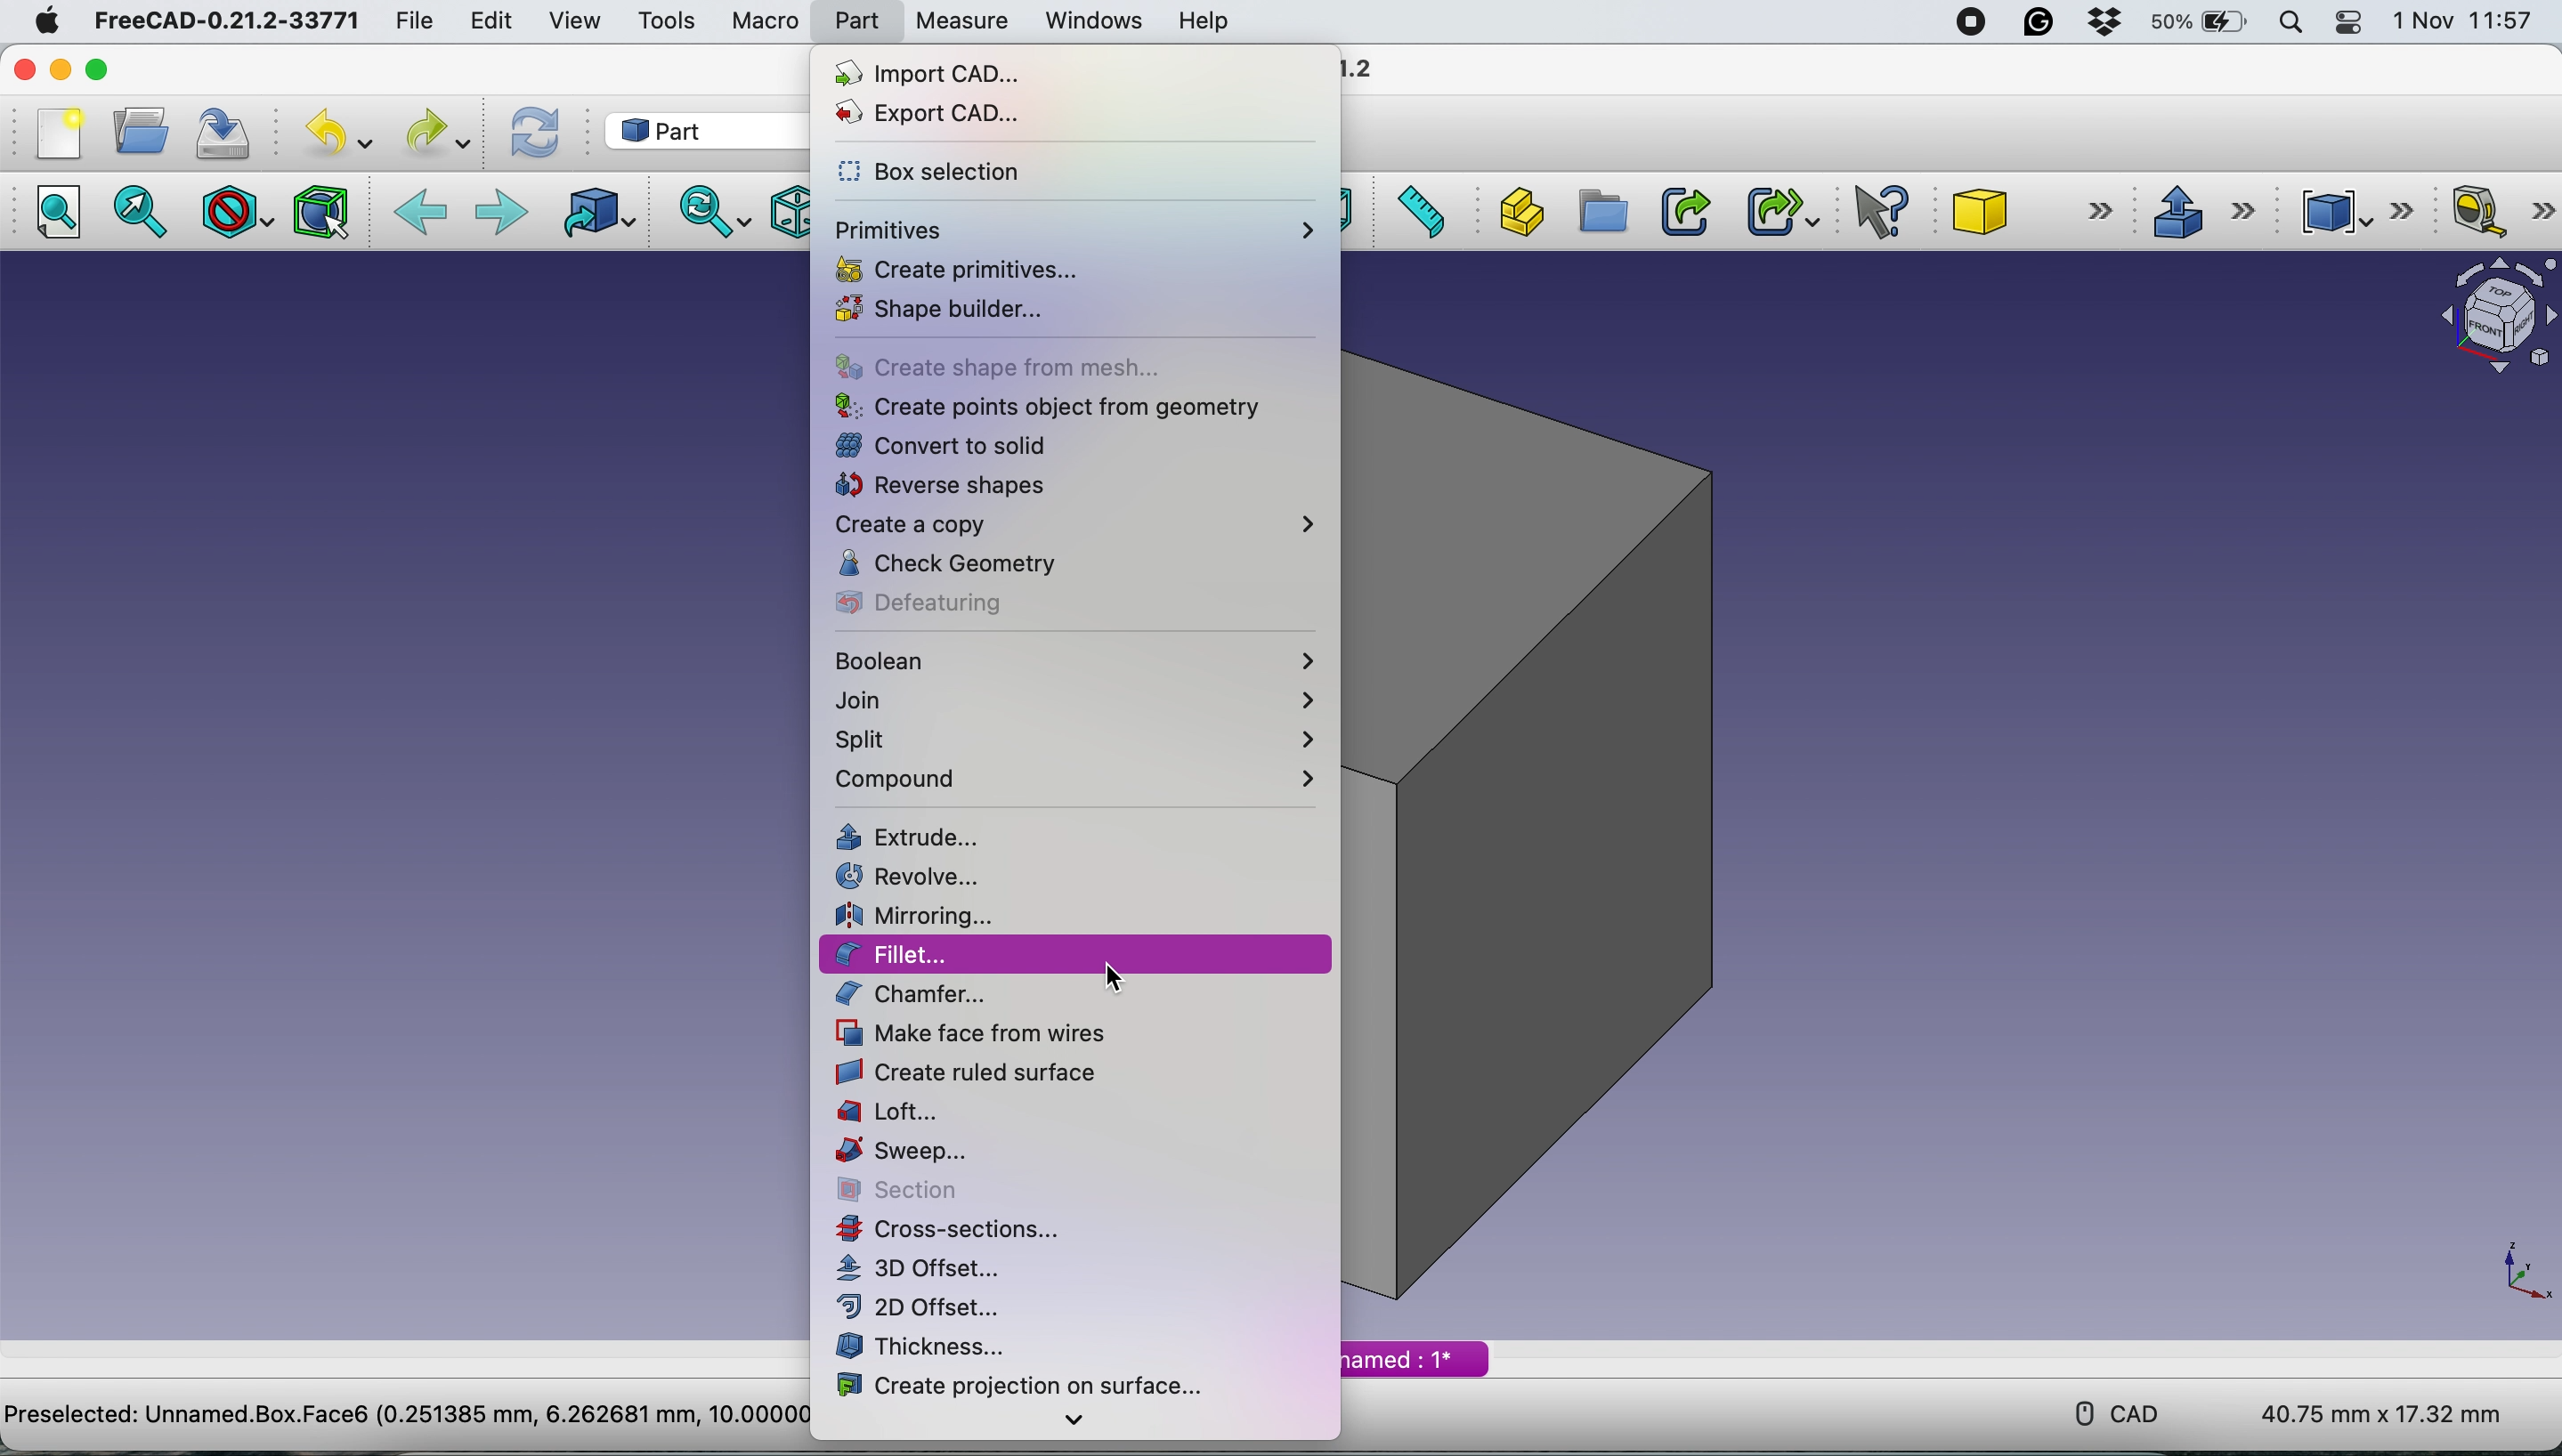 The width and height of the screenshot is (2562, 1456). I want to click on fit all, so click(55, 213).